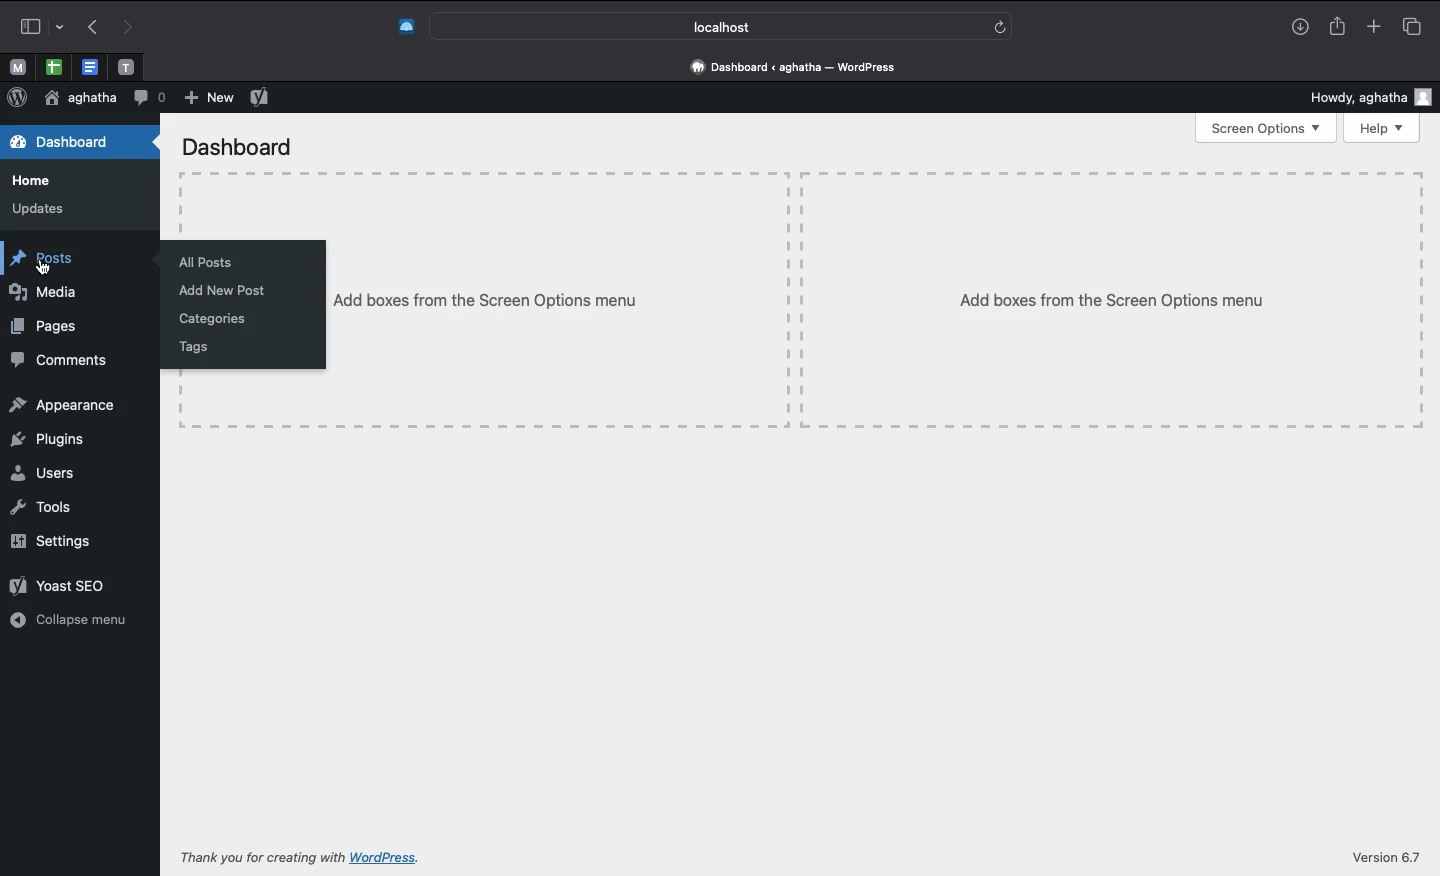  What do you see at coordinates (71, 145) in the screenshot?
I see `Dashboard` at bounding box center [71, 145].